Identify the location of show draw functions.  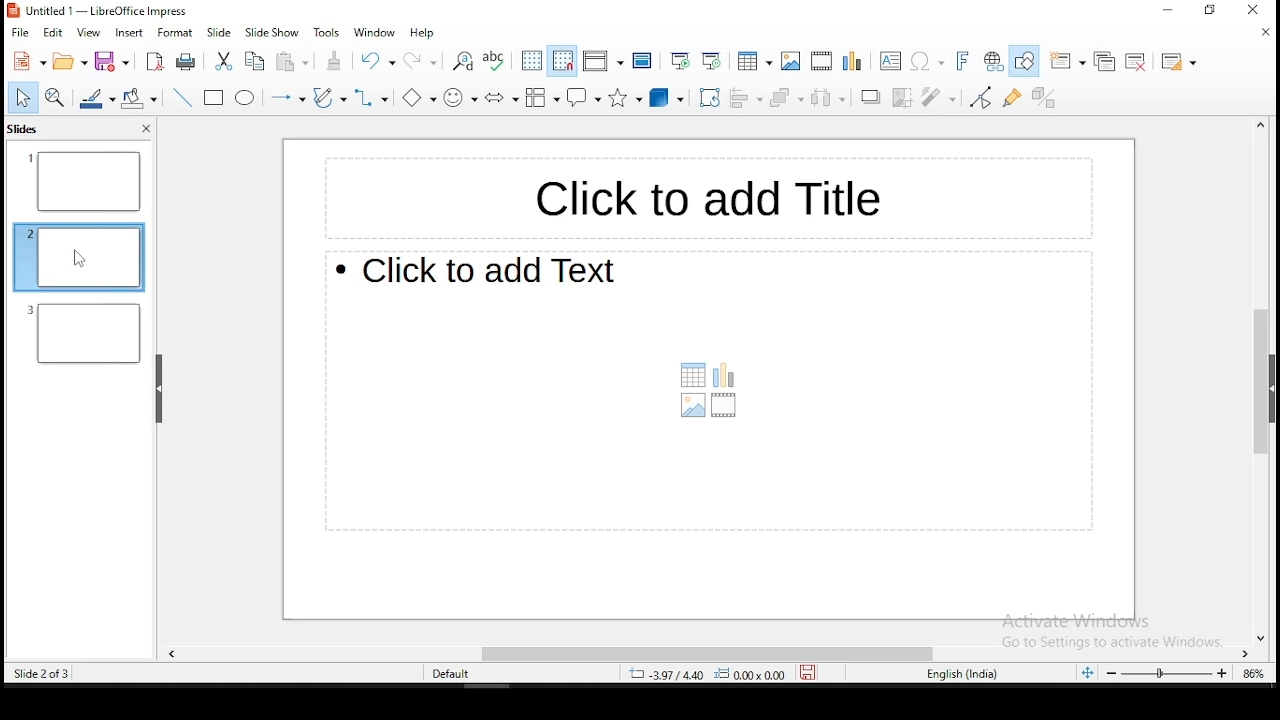
(1024, 60).